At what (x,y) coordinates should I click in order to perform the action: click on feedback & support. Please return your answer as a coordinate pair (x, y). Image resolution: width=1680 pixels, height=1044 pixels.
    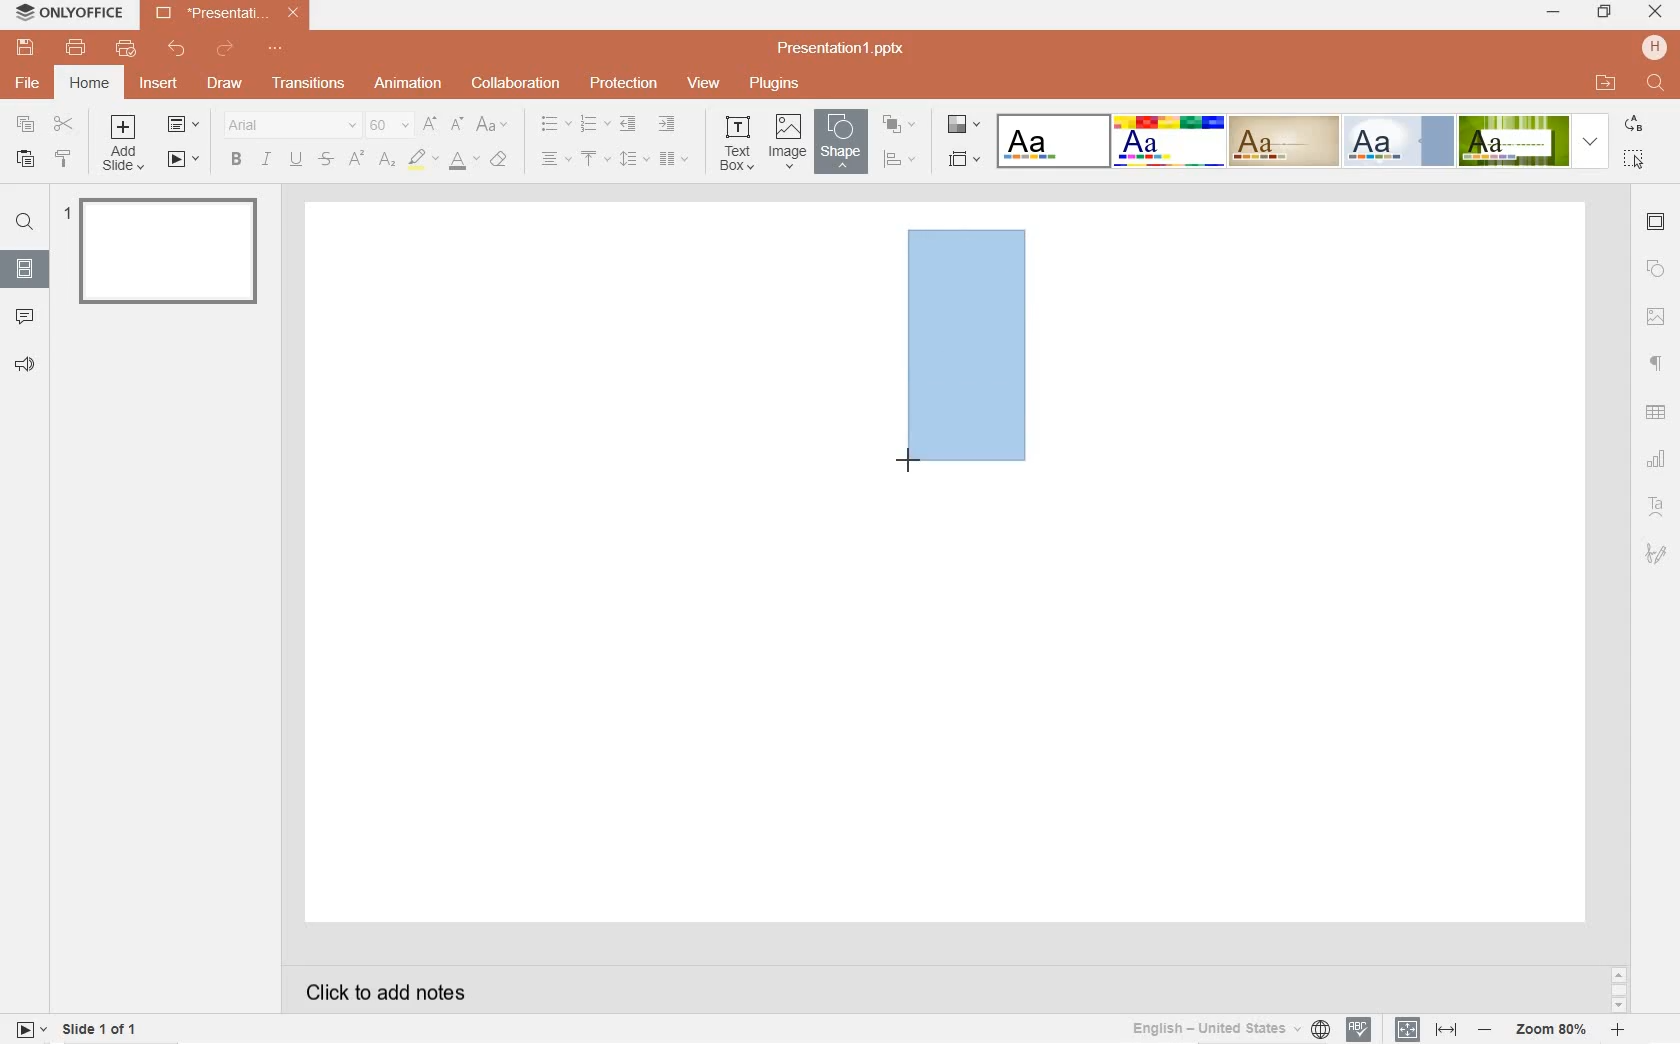
    Looking at the image, I should click on (24, 365).